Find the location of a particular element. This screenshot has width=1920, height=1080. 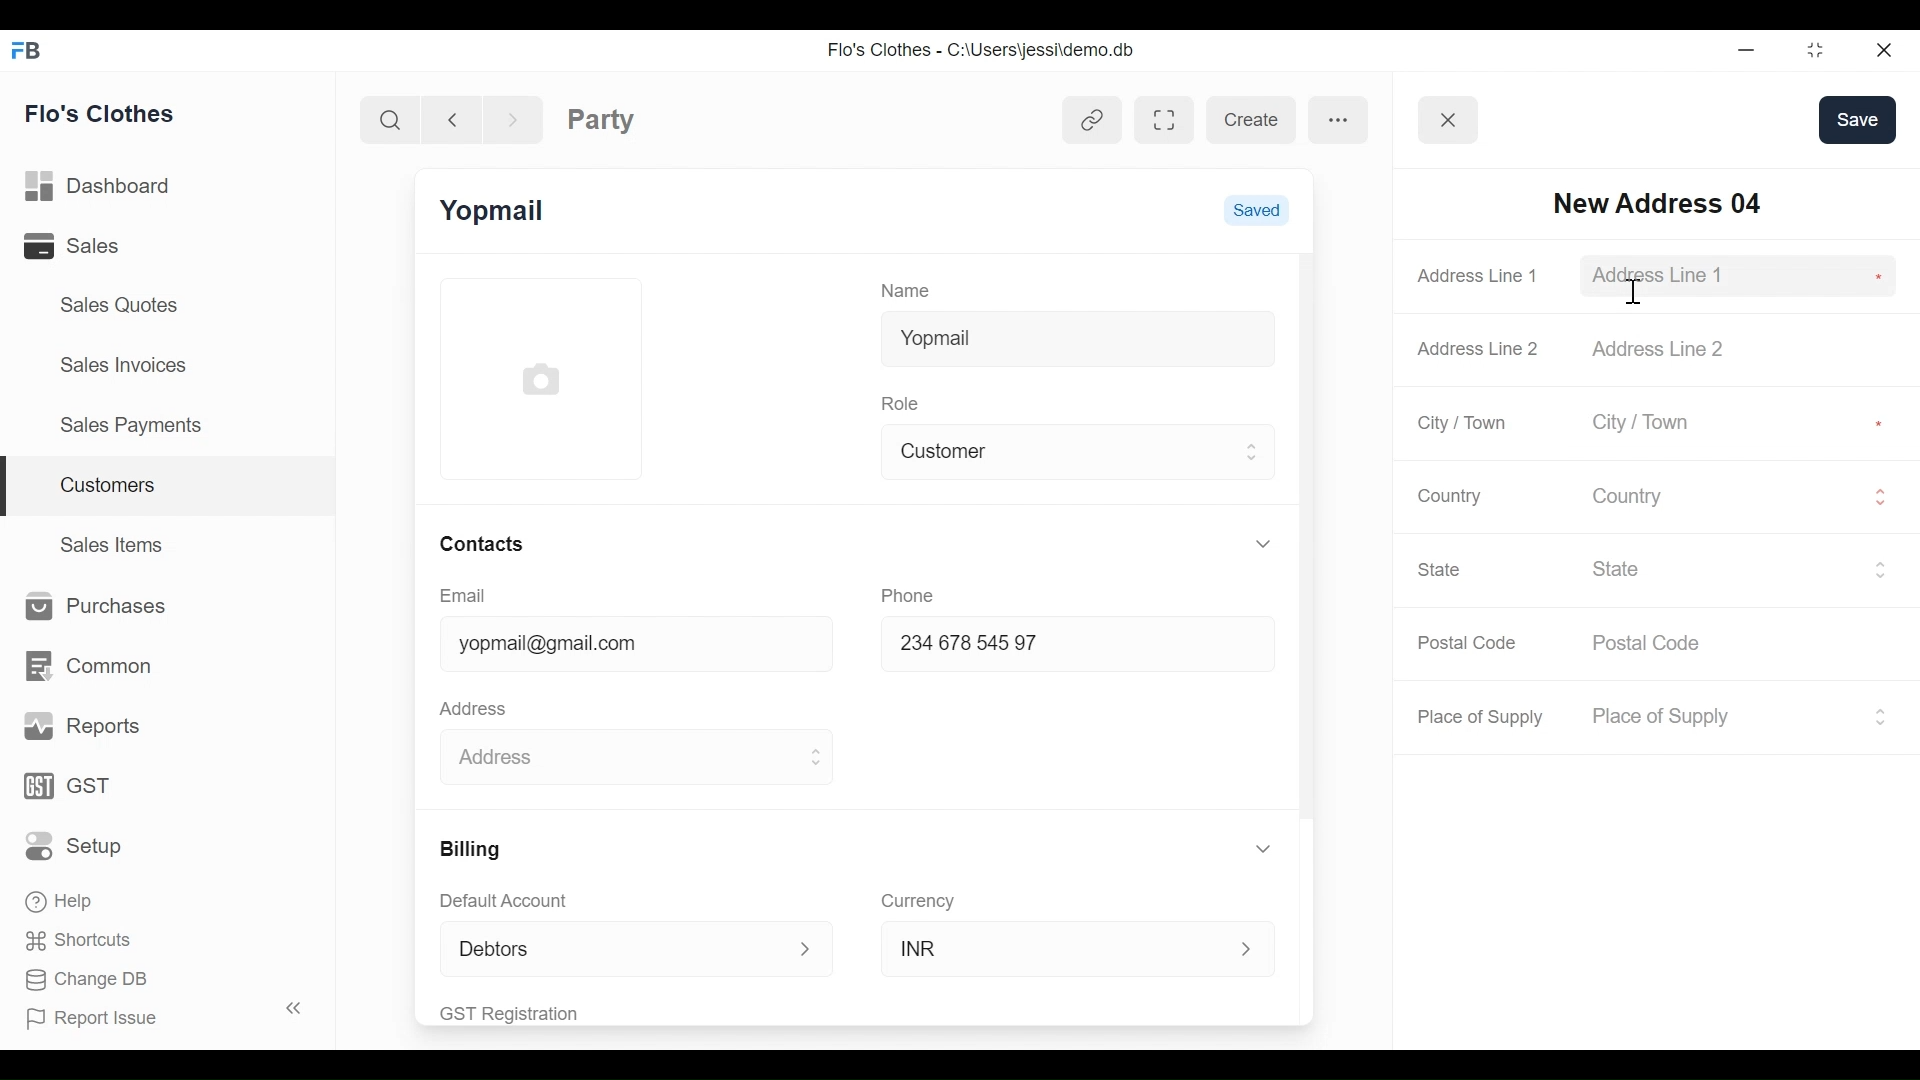

Expand is located at coordinates (1263, 543).